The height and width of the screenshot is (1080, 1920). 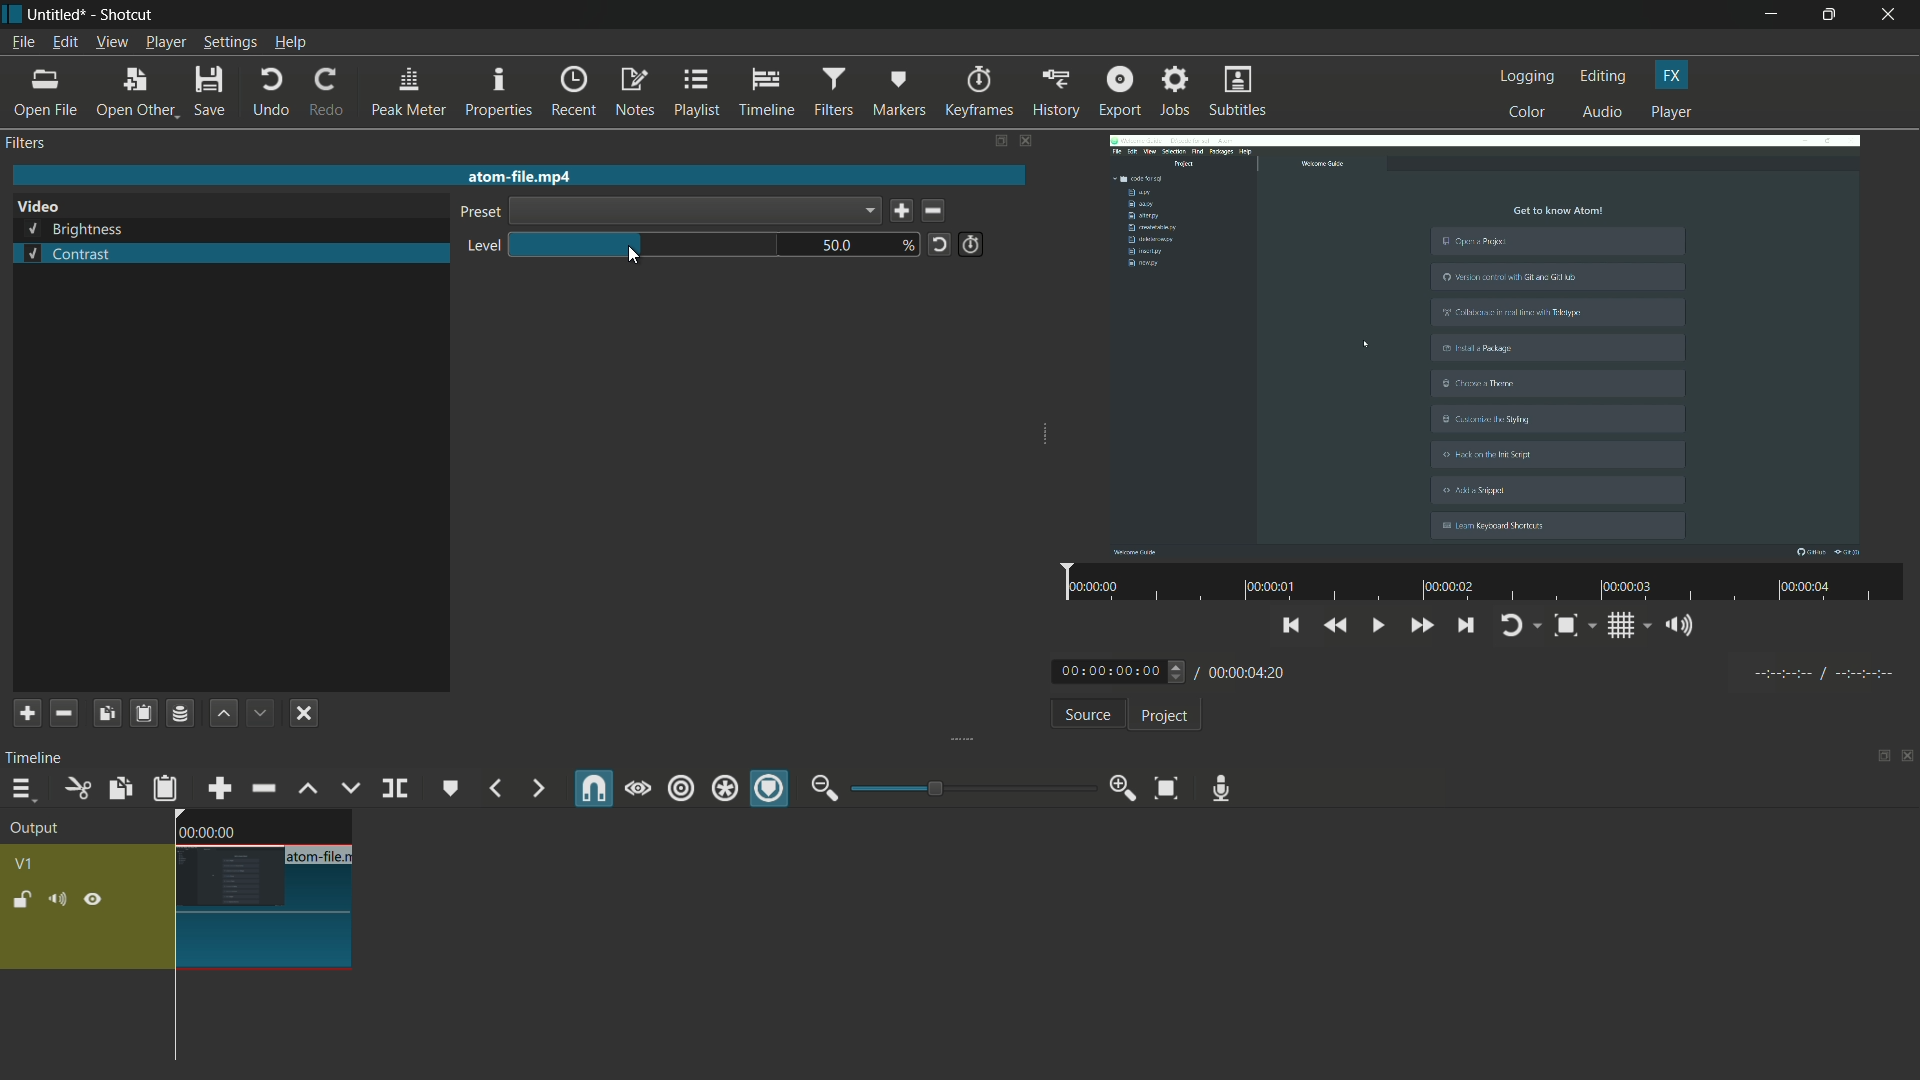 I want to click on delete, so click(x=938, y=212).